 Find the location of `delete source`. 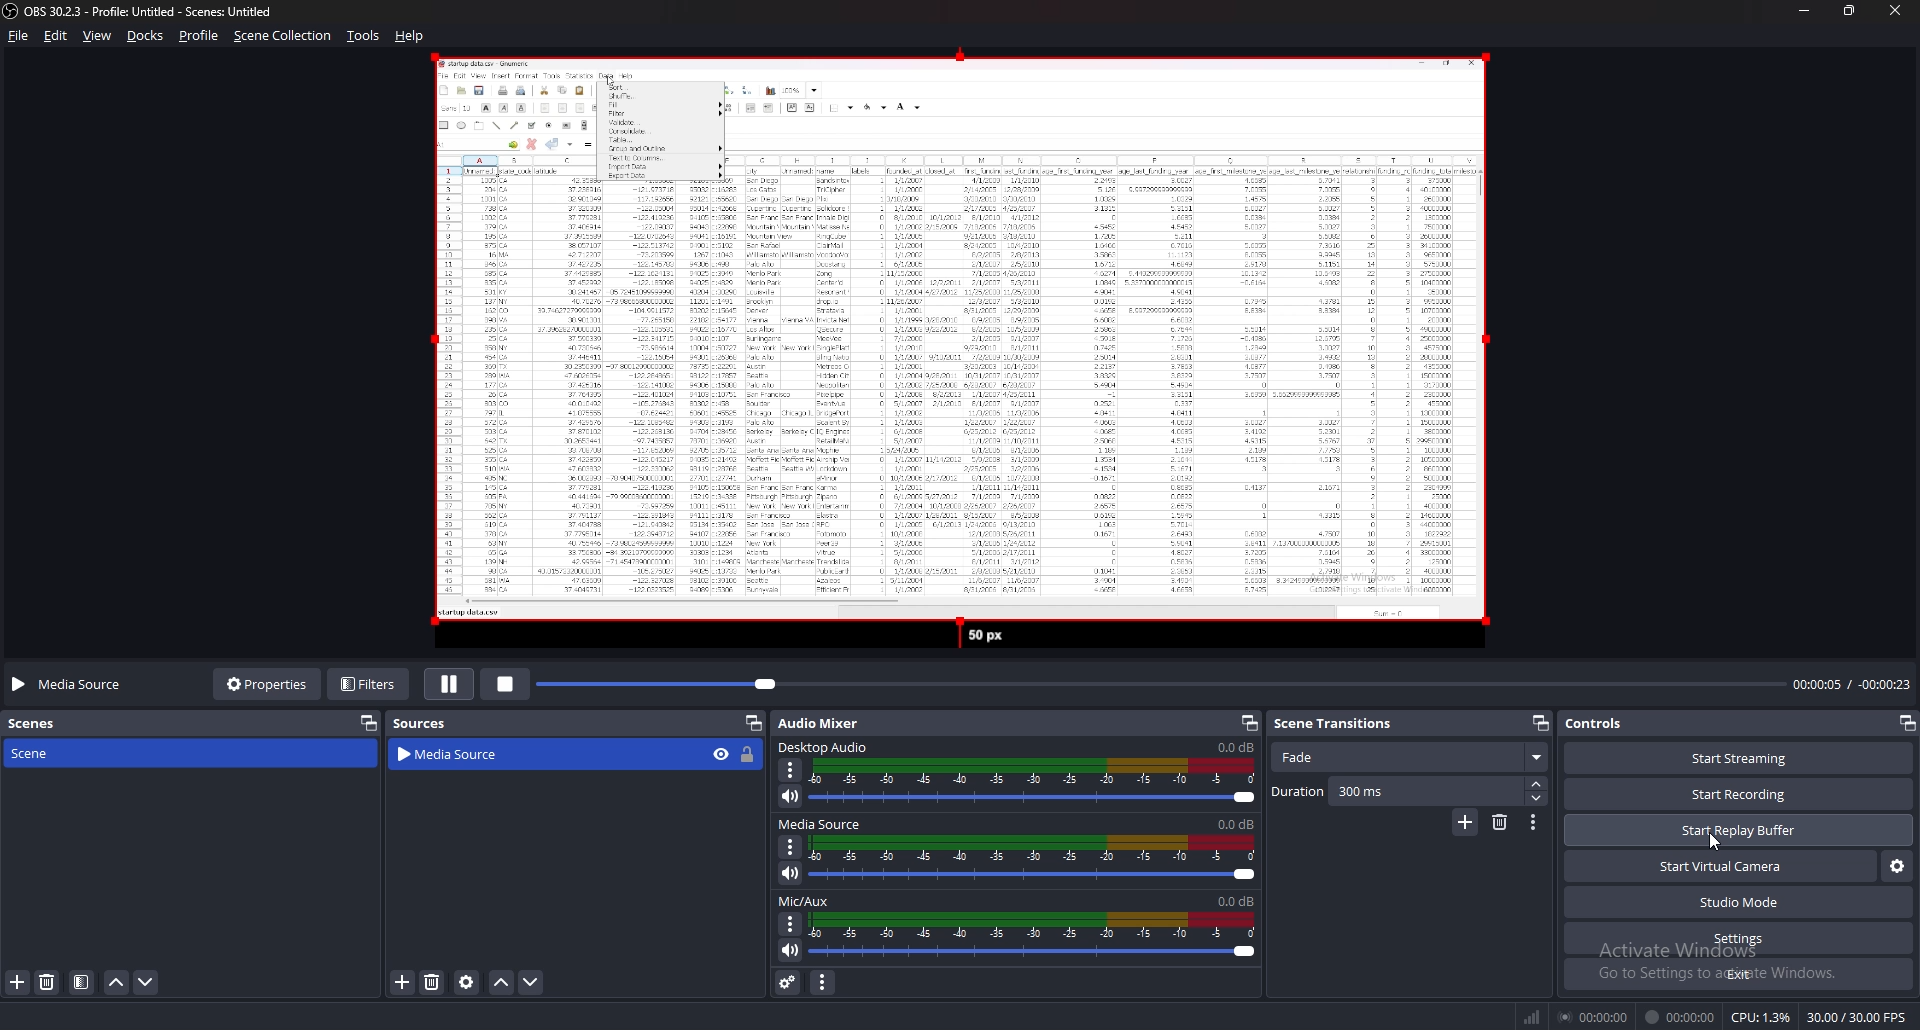

delete source is located at coordinates (433, 981).